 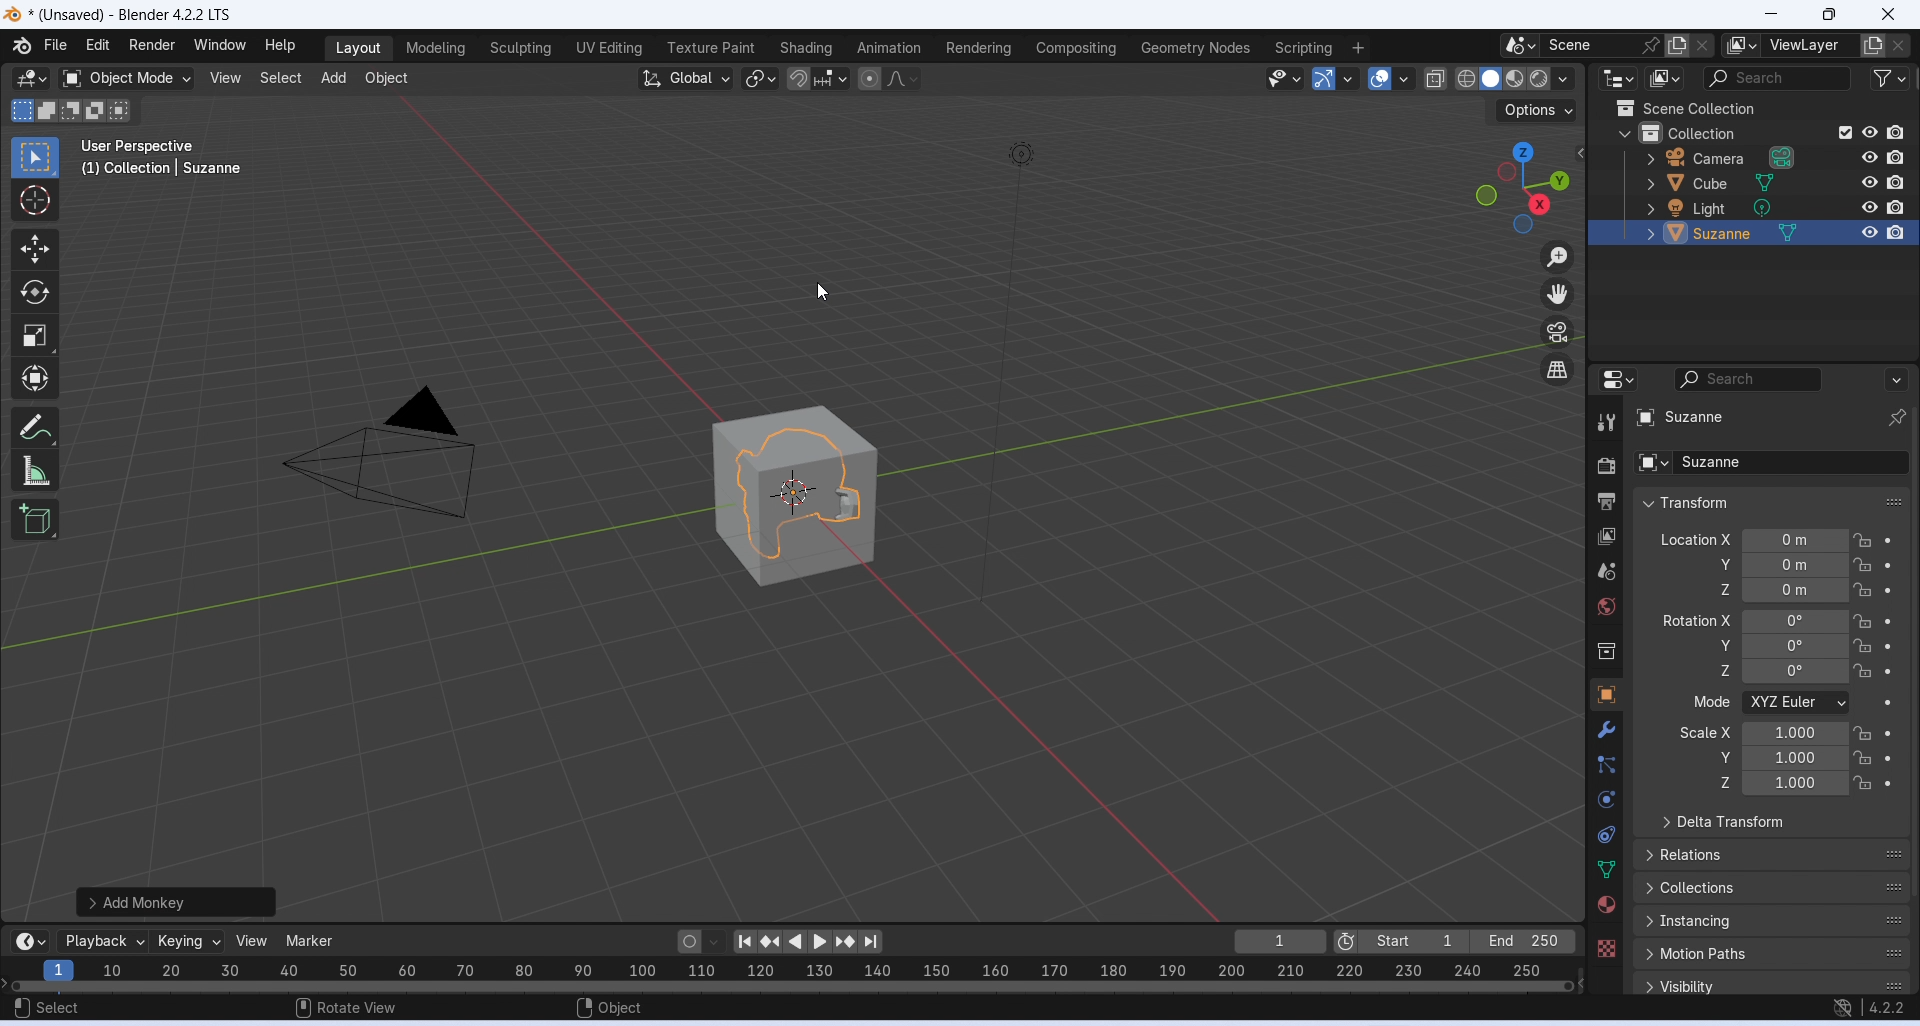 I want to click on * (Unsaved) - Blender 4.2.2 LTS, so click(x=130, y=16).